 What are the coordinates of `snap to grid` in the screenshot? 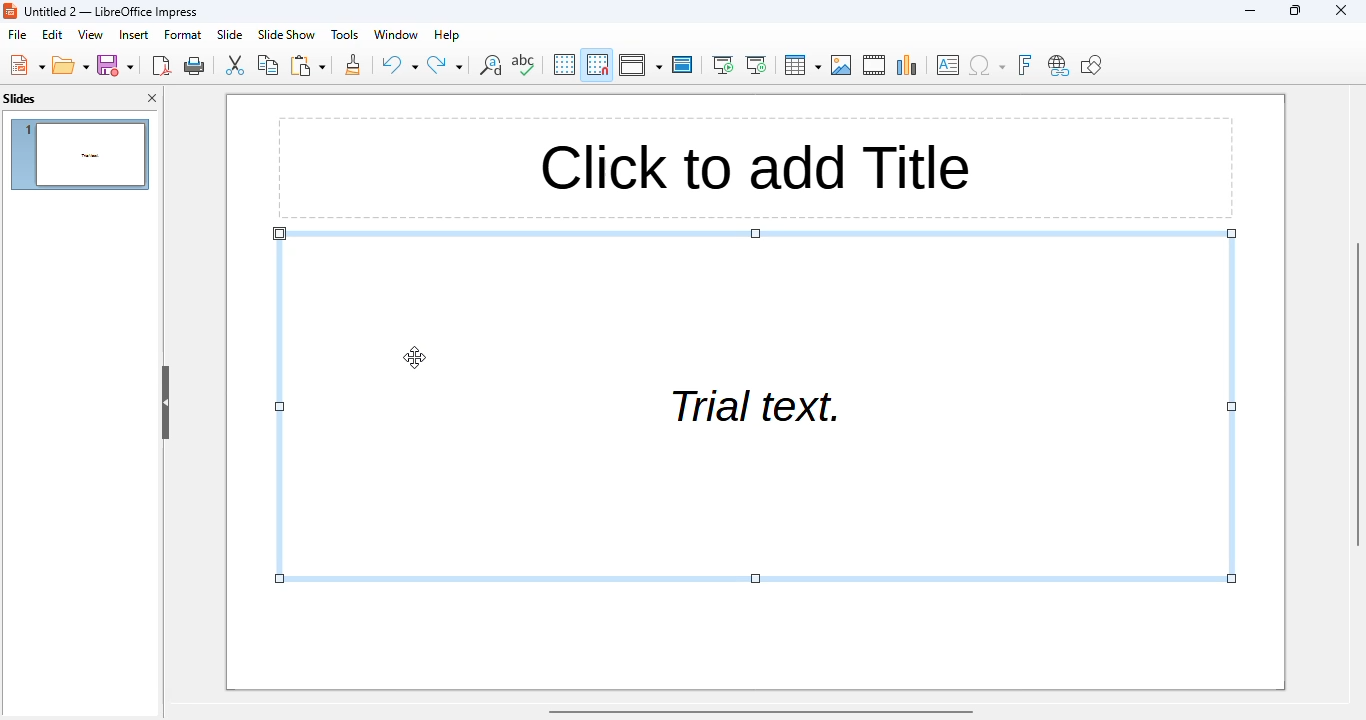 It's located at (598, 64).